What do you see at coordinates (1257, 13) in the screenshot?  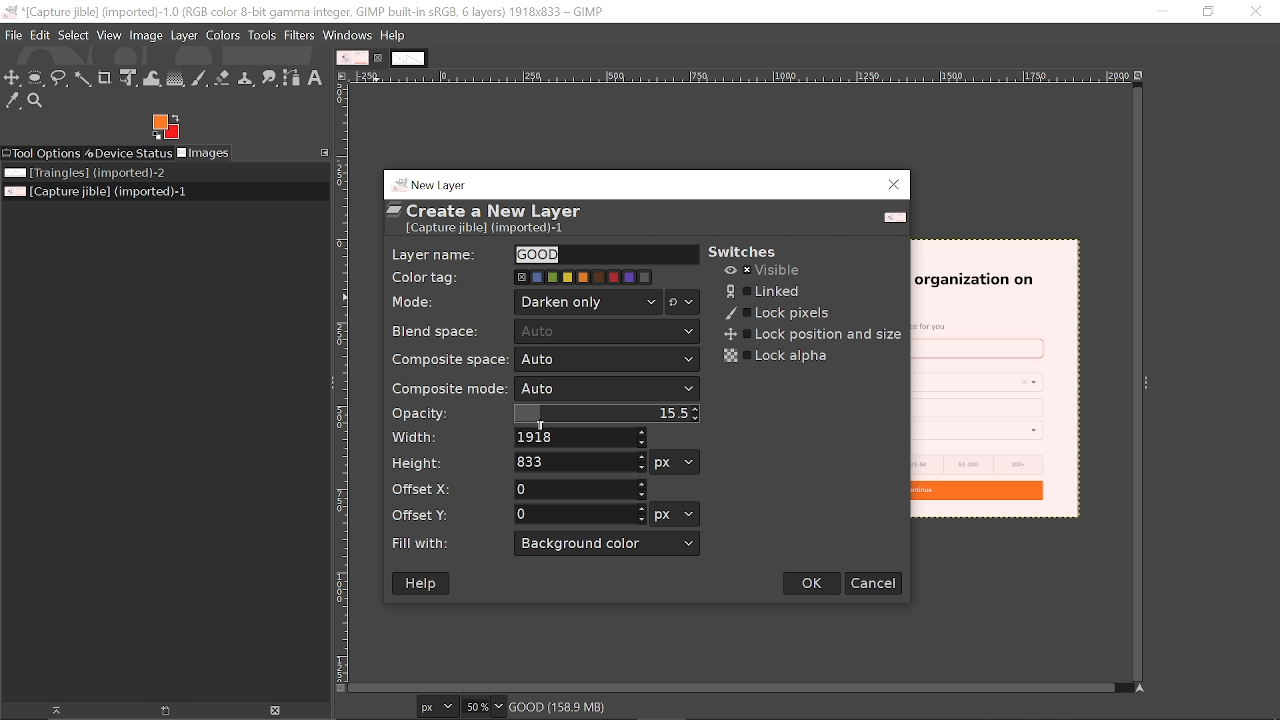 I see `Close` at bounding box center [1257, 13].